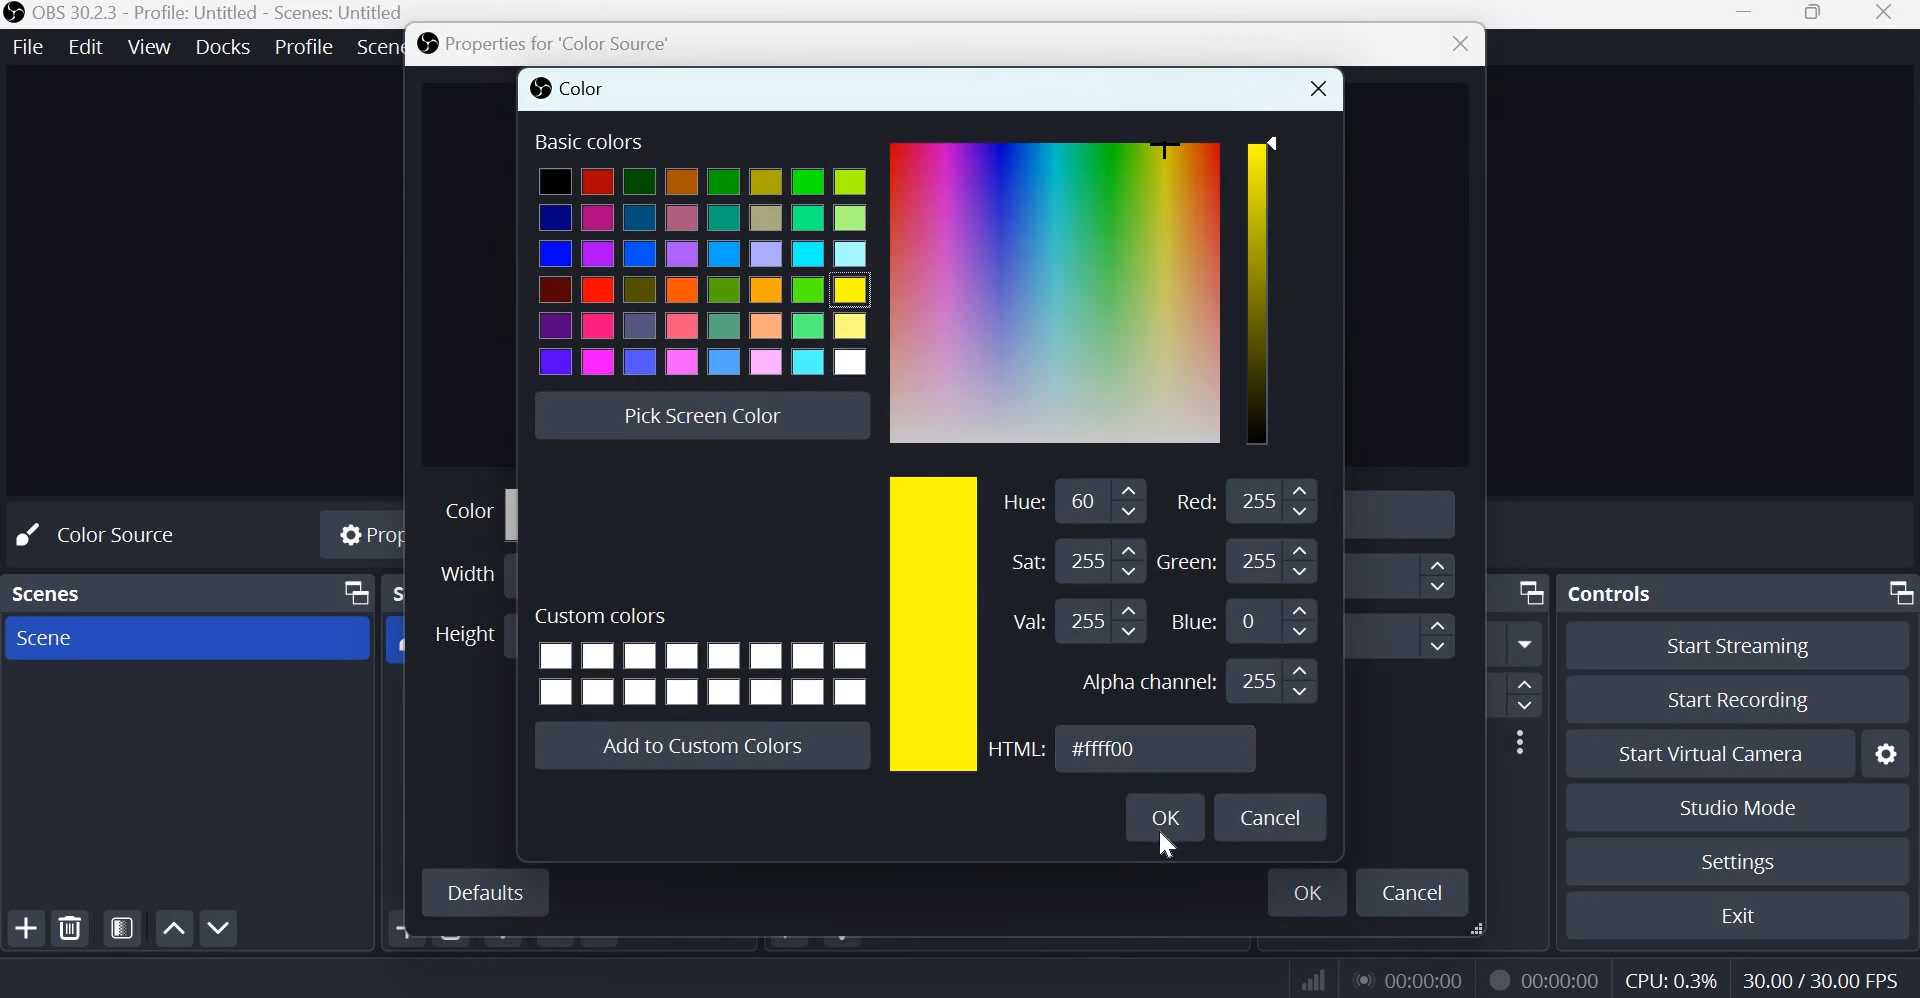 This screenshot has width=1920, height=998. Describe the element at coordinates (1747, 645) in the screenshot. I see `Start streaming` at that location.